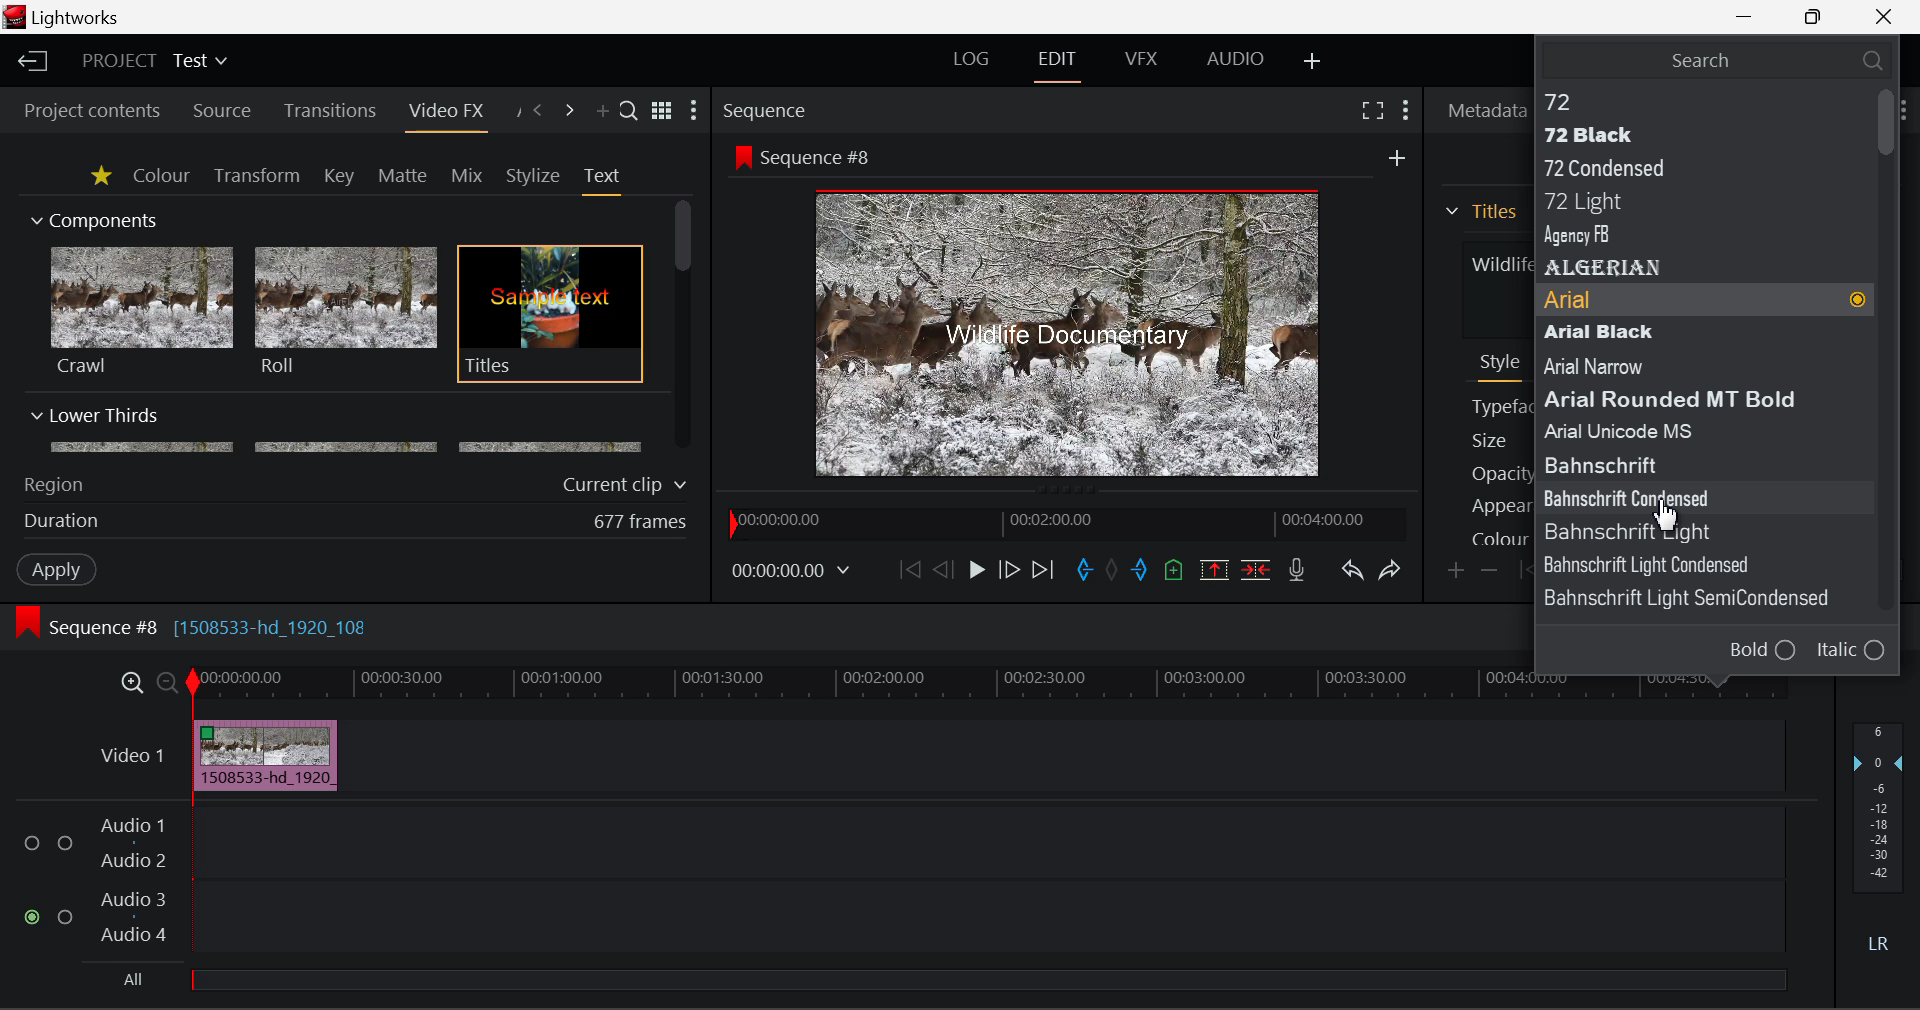  Describe the element at coordinates (445, 113) in the screenshot. I see `Video FX Panel Open` at that location.